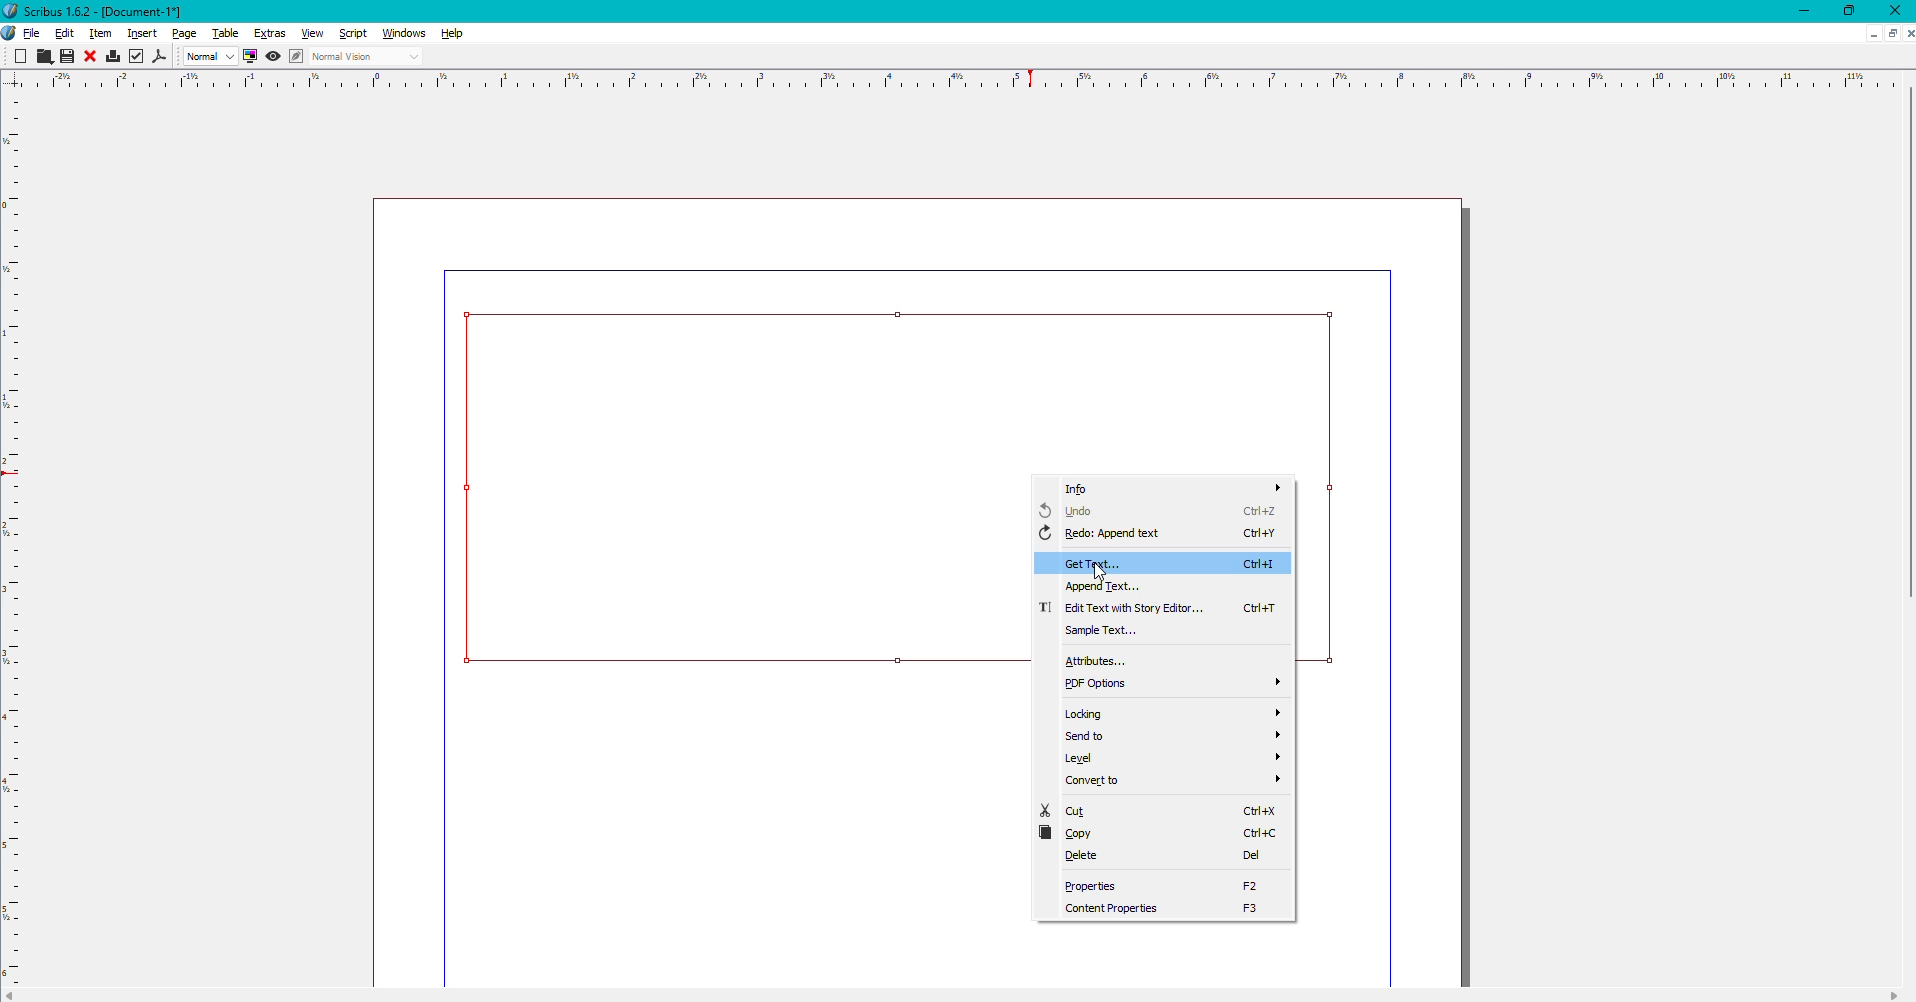 This screenshot has width=1916, height=1002. I want to click on Edit text, so click(1159, 608).